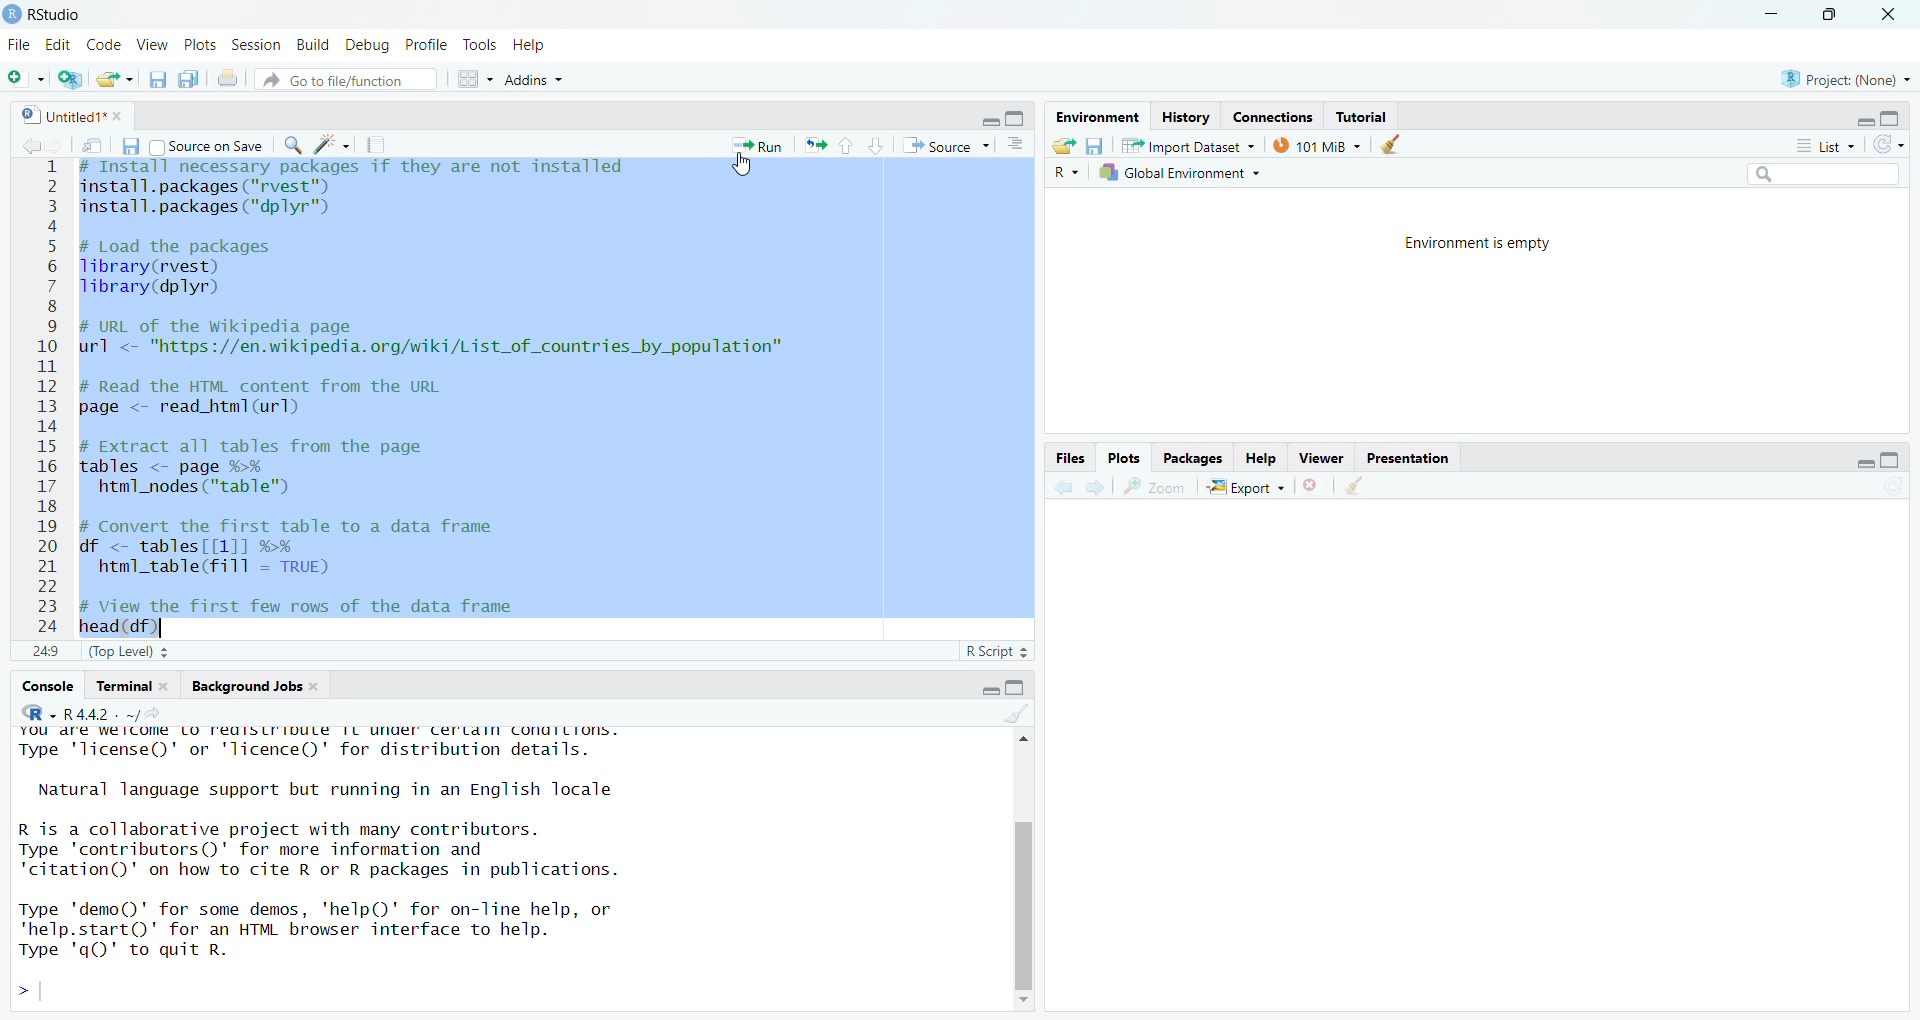 This screenshot has width=1920, height=1020. What do you see at coordinates (1066, 487) in the screenshot?
I see `back` at bounding box center [1066, 487].